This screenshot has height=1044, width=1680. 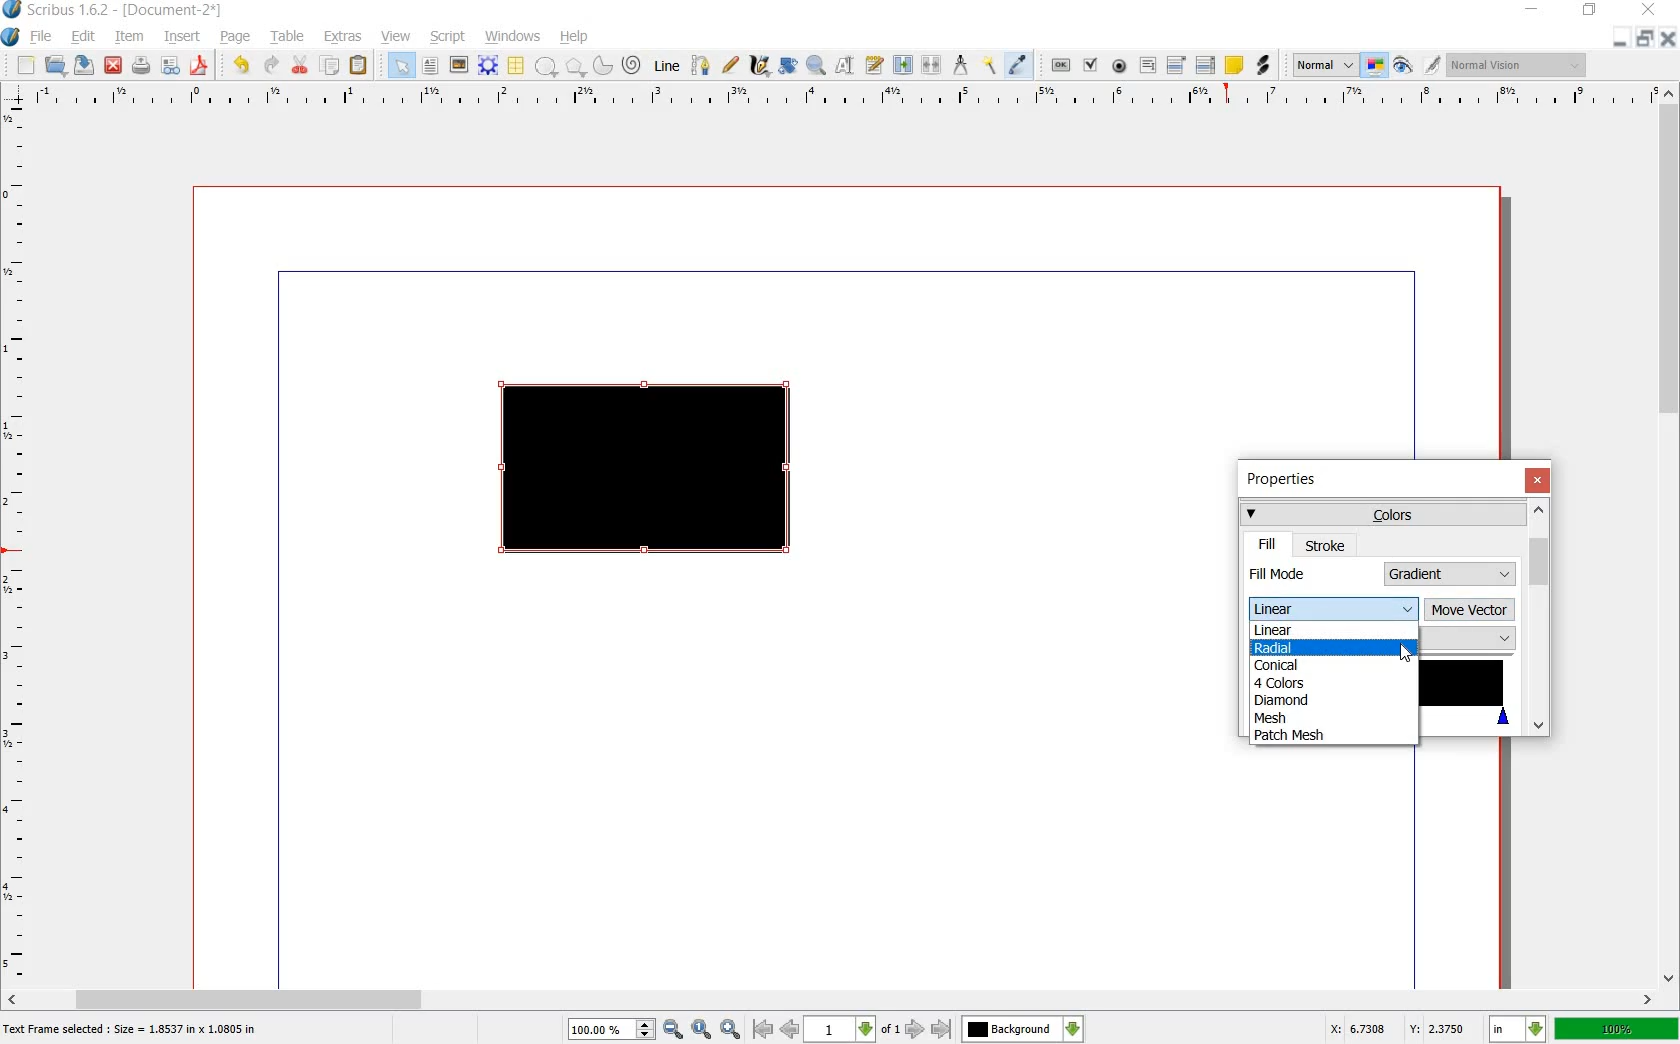 What do you see at coordinates (1262, 66) in the screenshot?
I see `link annotation` at bounding box center [1262, 66].